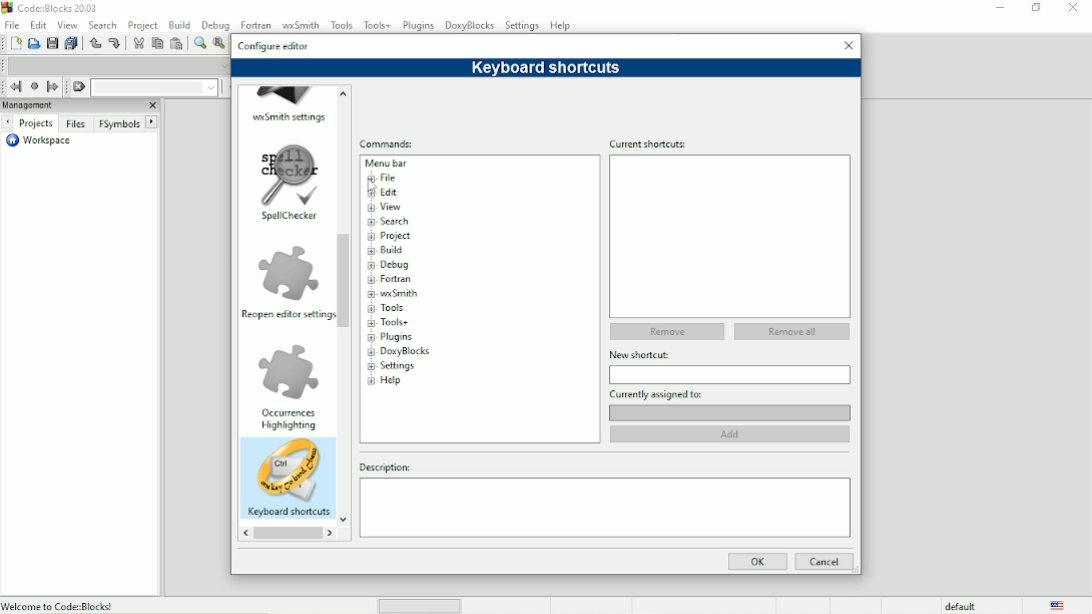 The image size is (1092, 614). Describe the element at coordinates (603, 466) in the screenshot. I see `Description` at that location.